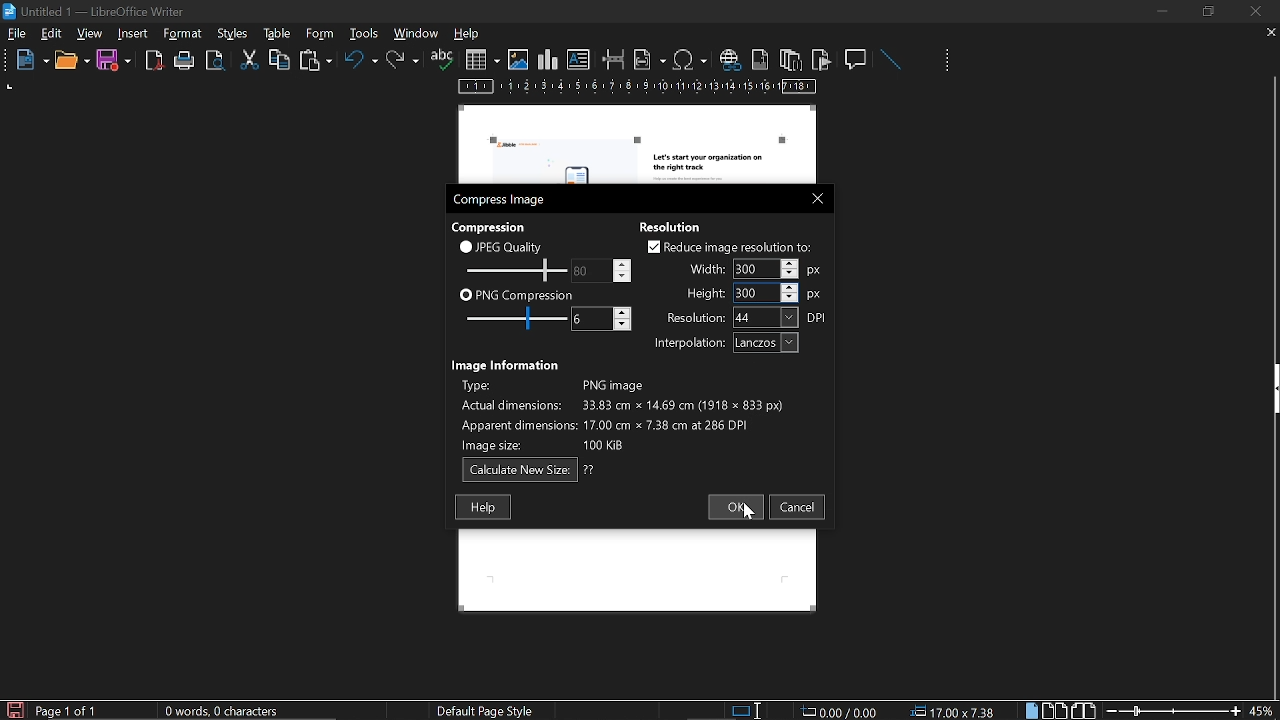  I want to click on change zoom, so click(1173, 711).